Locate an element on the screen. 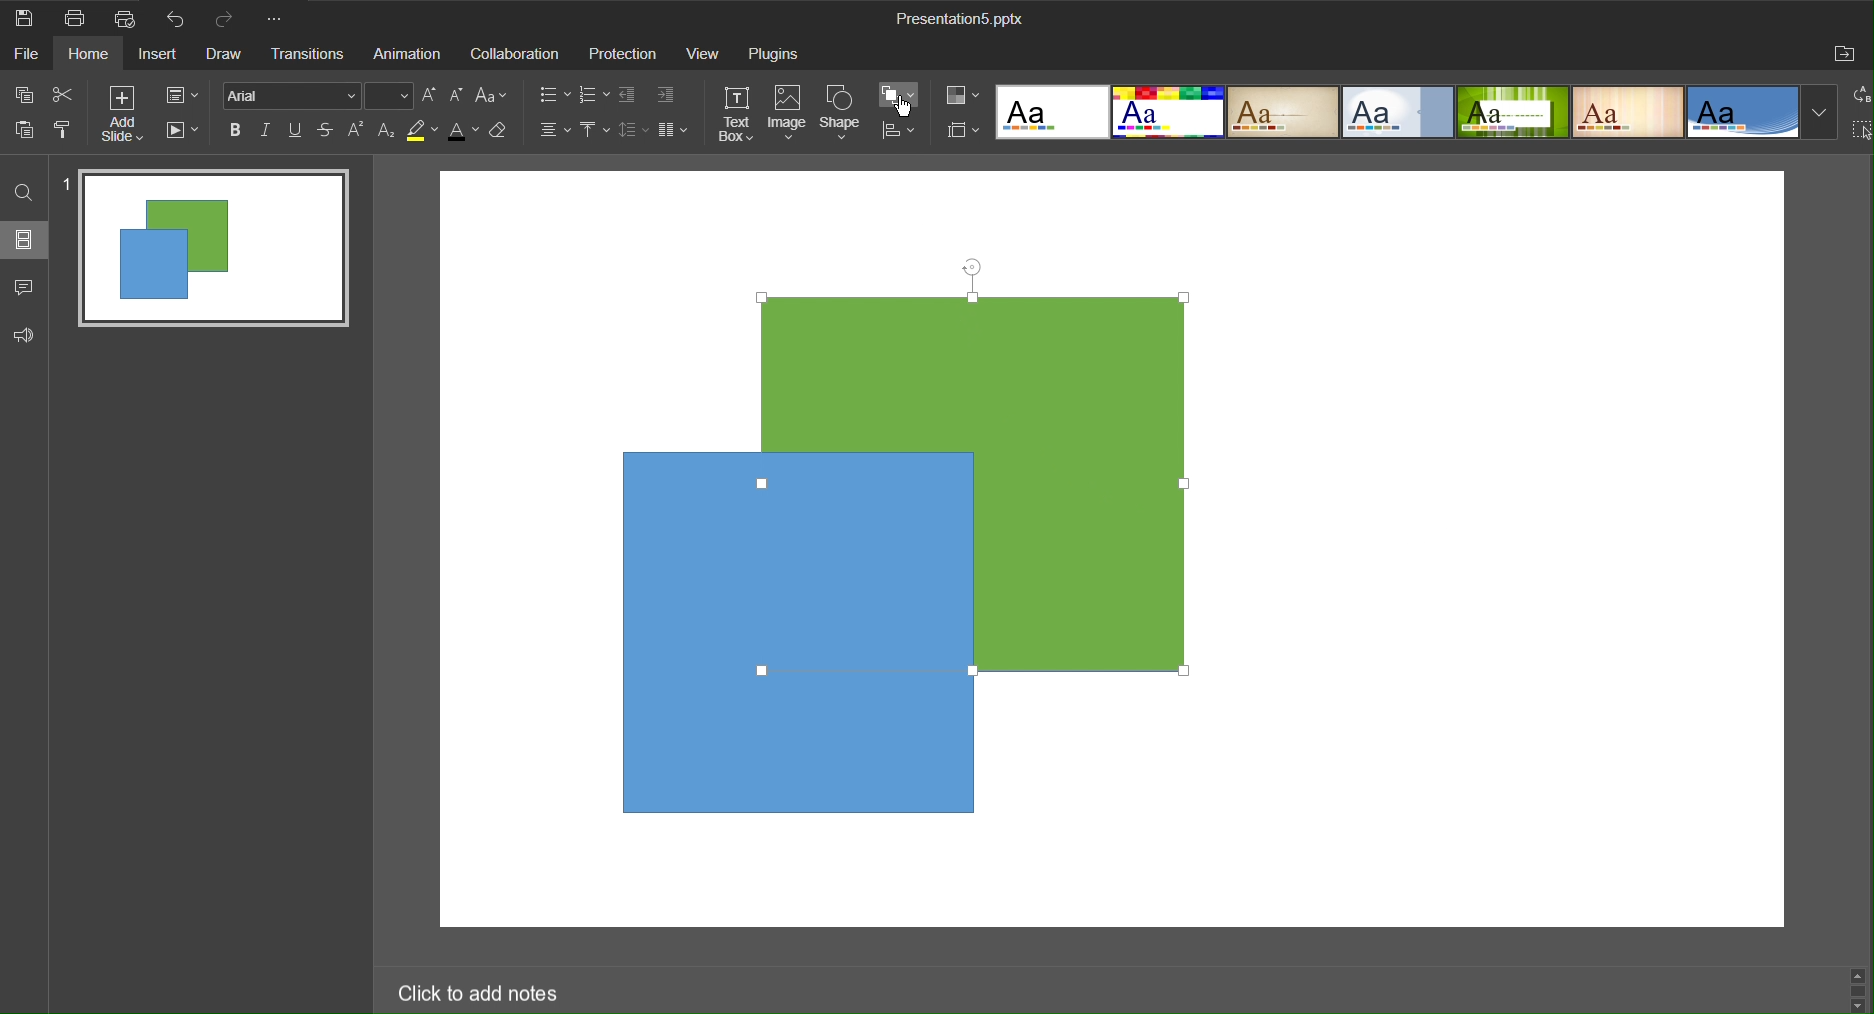  Image is located at coordinates (788, 113).